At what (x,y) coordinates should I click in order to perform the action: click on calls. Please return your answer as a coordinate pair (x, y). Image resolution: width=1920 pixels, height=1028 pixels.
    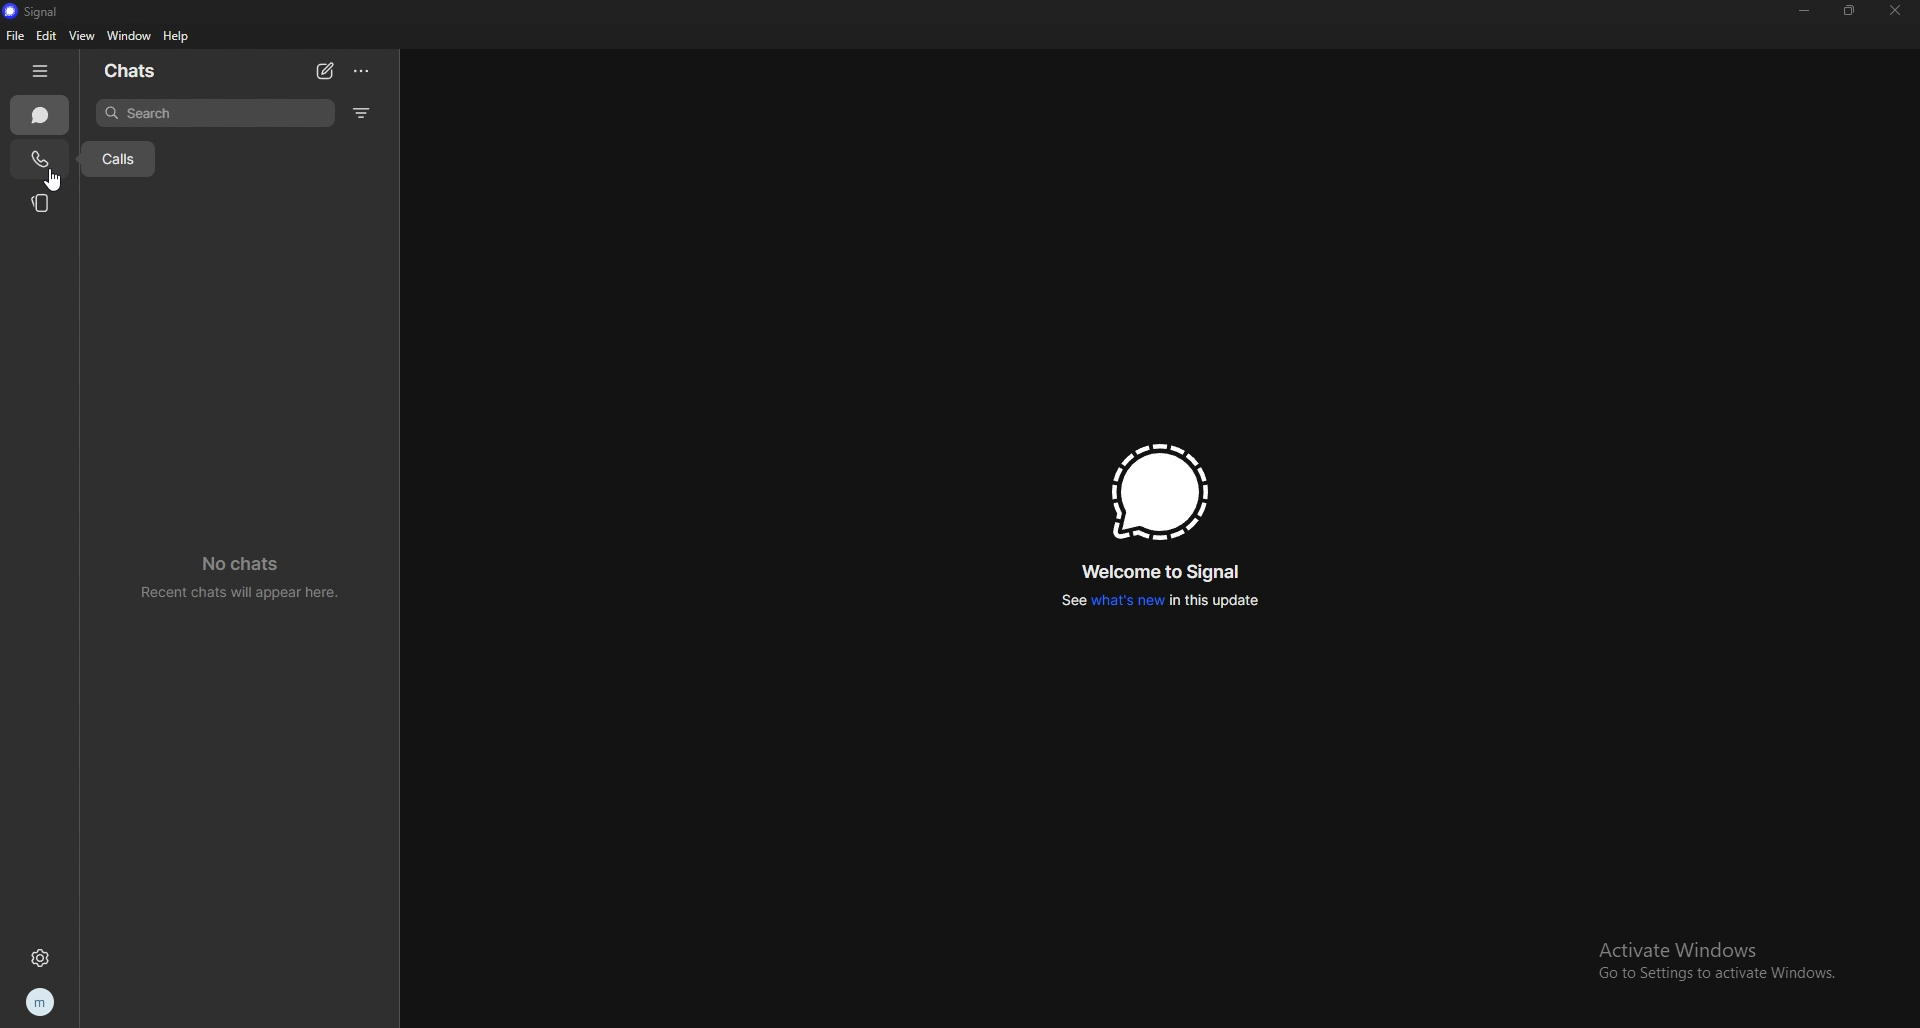
    Looking at the image, I should click on (115, 159).